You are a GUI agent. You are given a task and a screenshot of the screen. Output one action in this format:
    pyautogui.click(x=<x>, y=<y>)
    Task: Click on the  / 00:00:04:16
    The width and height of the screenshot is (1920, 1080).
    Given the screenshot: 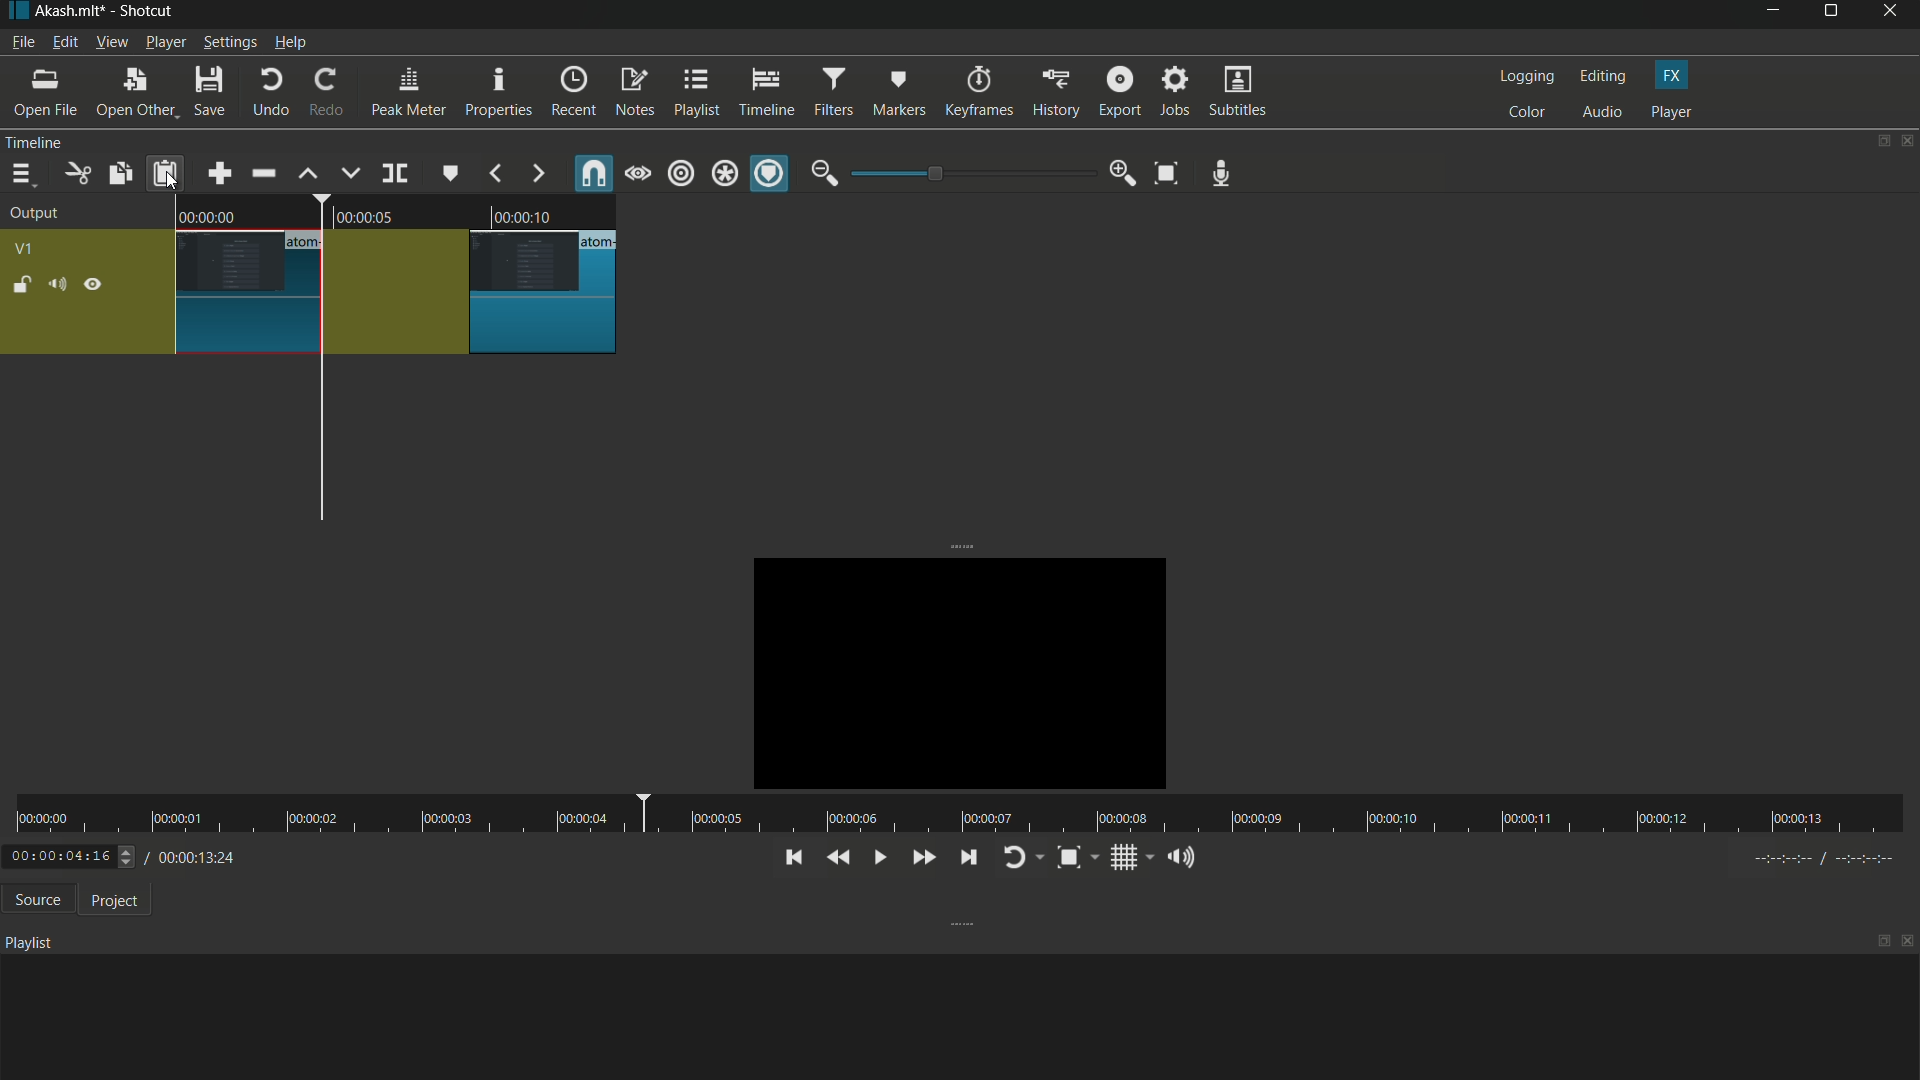 What is the action you would take?
    pyautogui.click(x=200, y=856)
    